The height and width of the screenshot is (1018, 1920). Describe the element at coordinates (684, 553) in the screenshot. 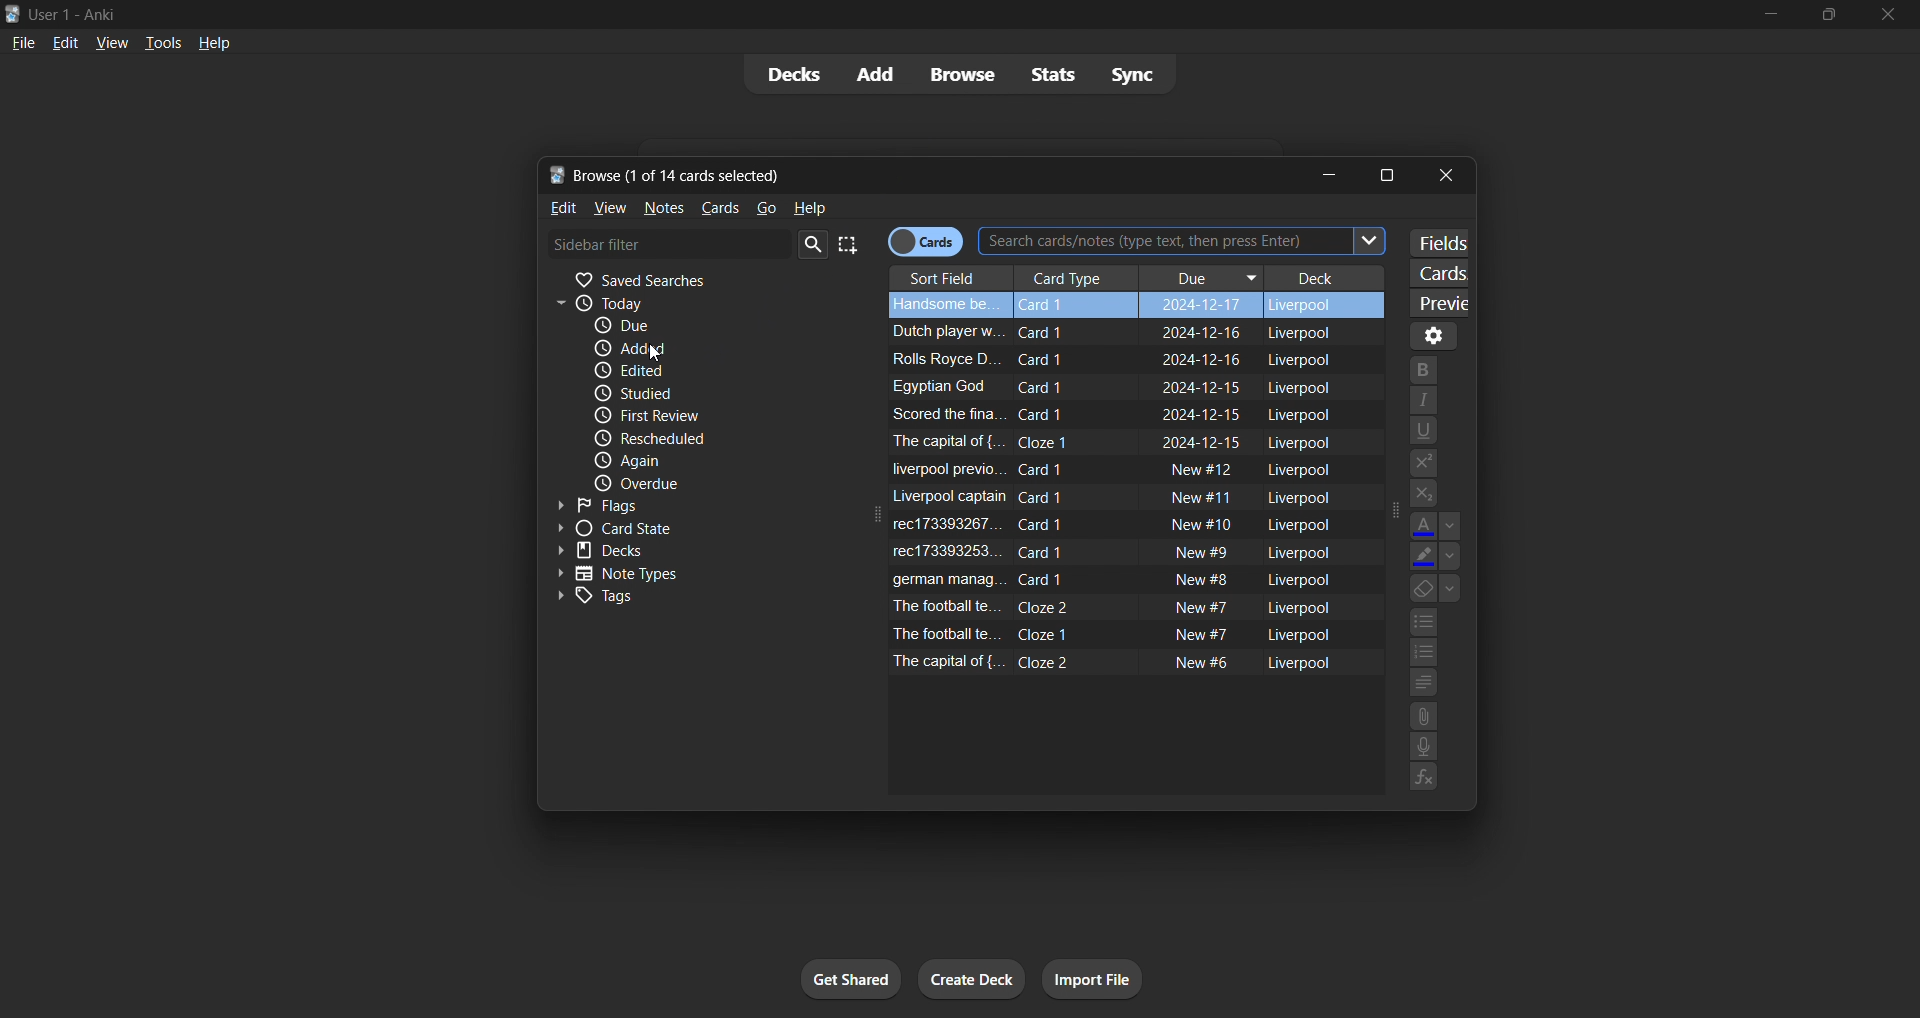

I see `decks filter toggle` at that location.